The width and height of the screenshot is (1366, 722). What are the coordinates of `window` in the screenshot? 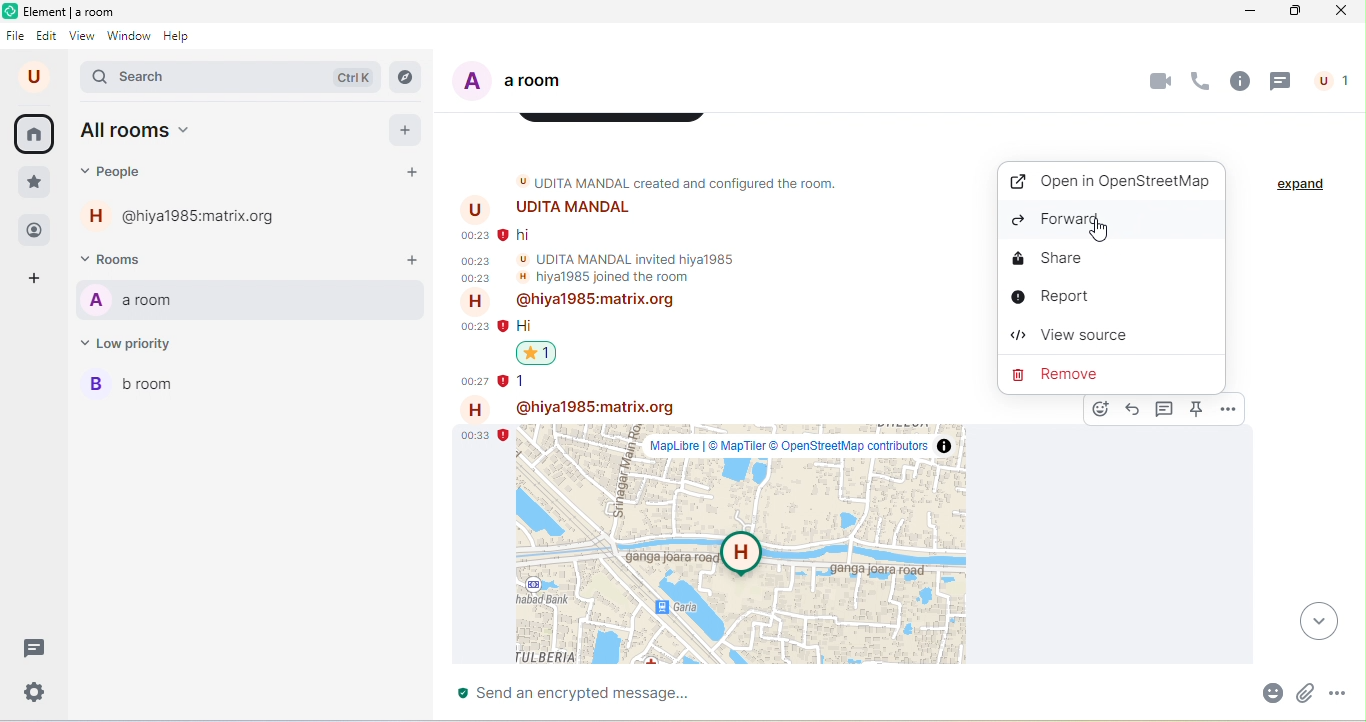 It's located at (128, 37).